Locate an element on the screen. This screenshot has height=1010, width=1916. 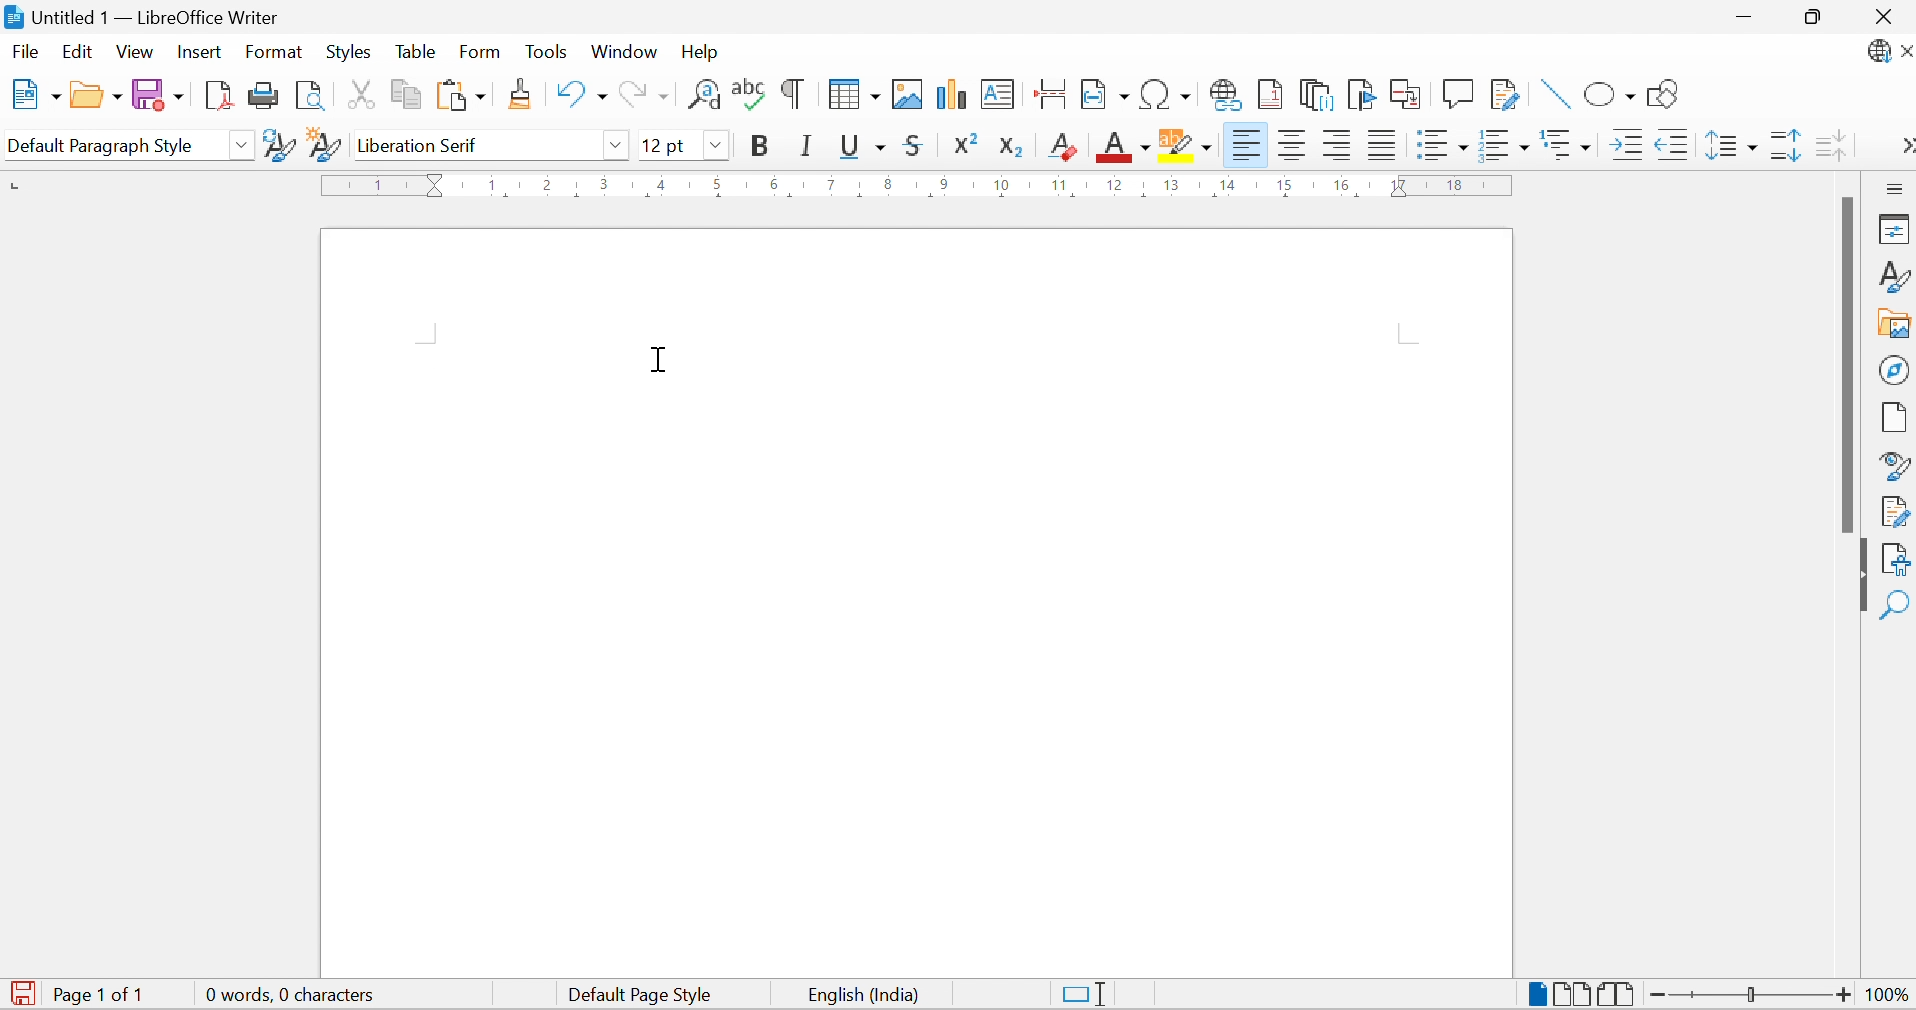
Default Page Style is located at coordinates (643, 995).